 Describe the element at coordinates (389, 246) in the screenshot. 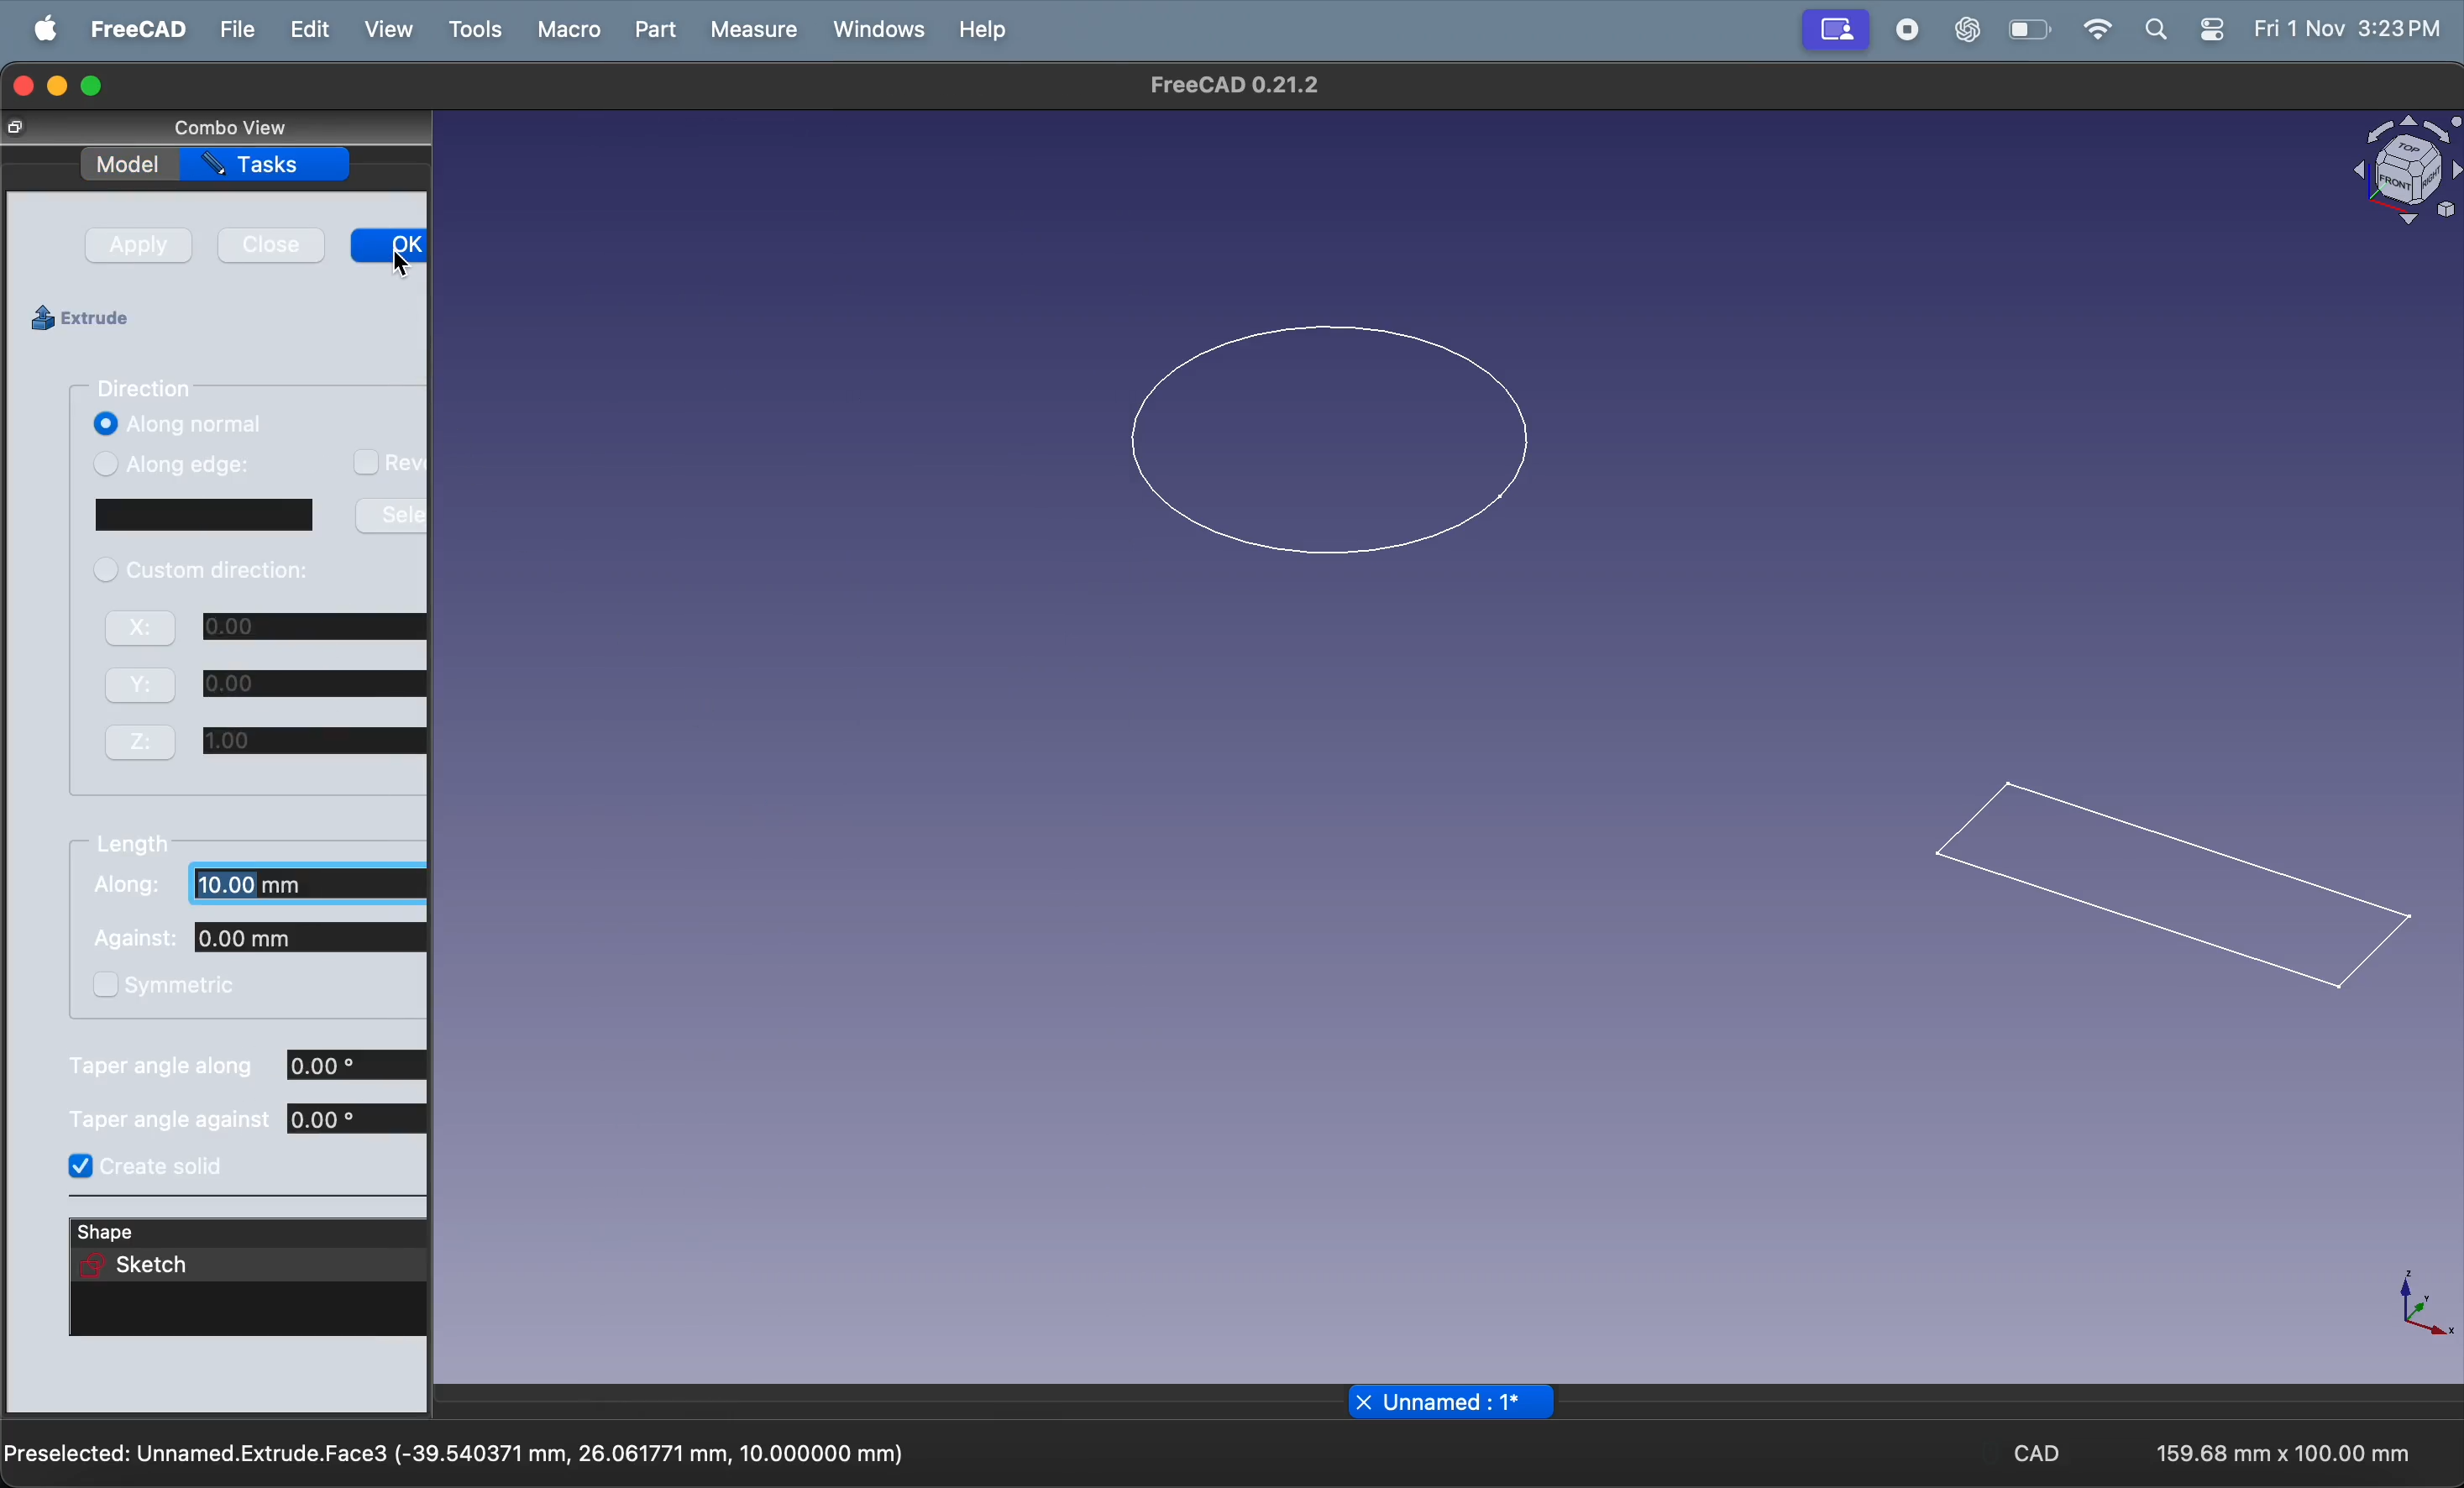

I see `OK` at that location.